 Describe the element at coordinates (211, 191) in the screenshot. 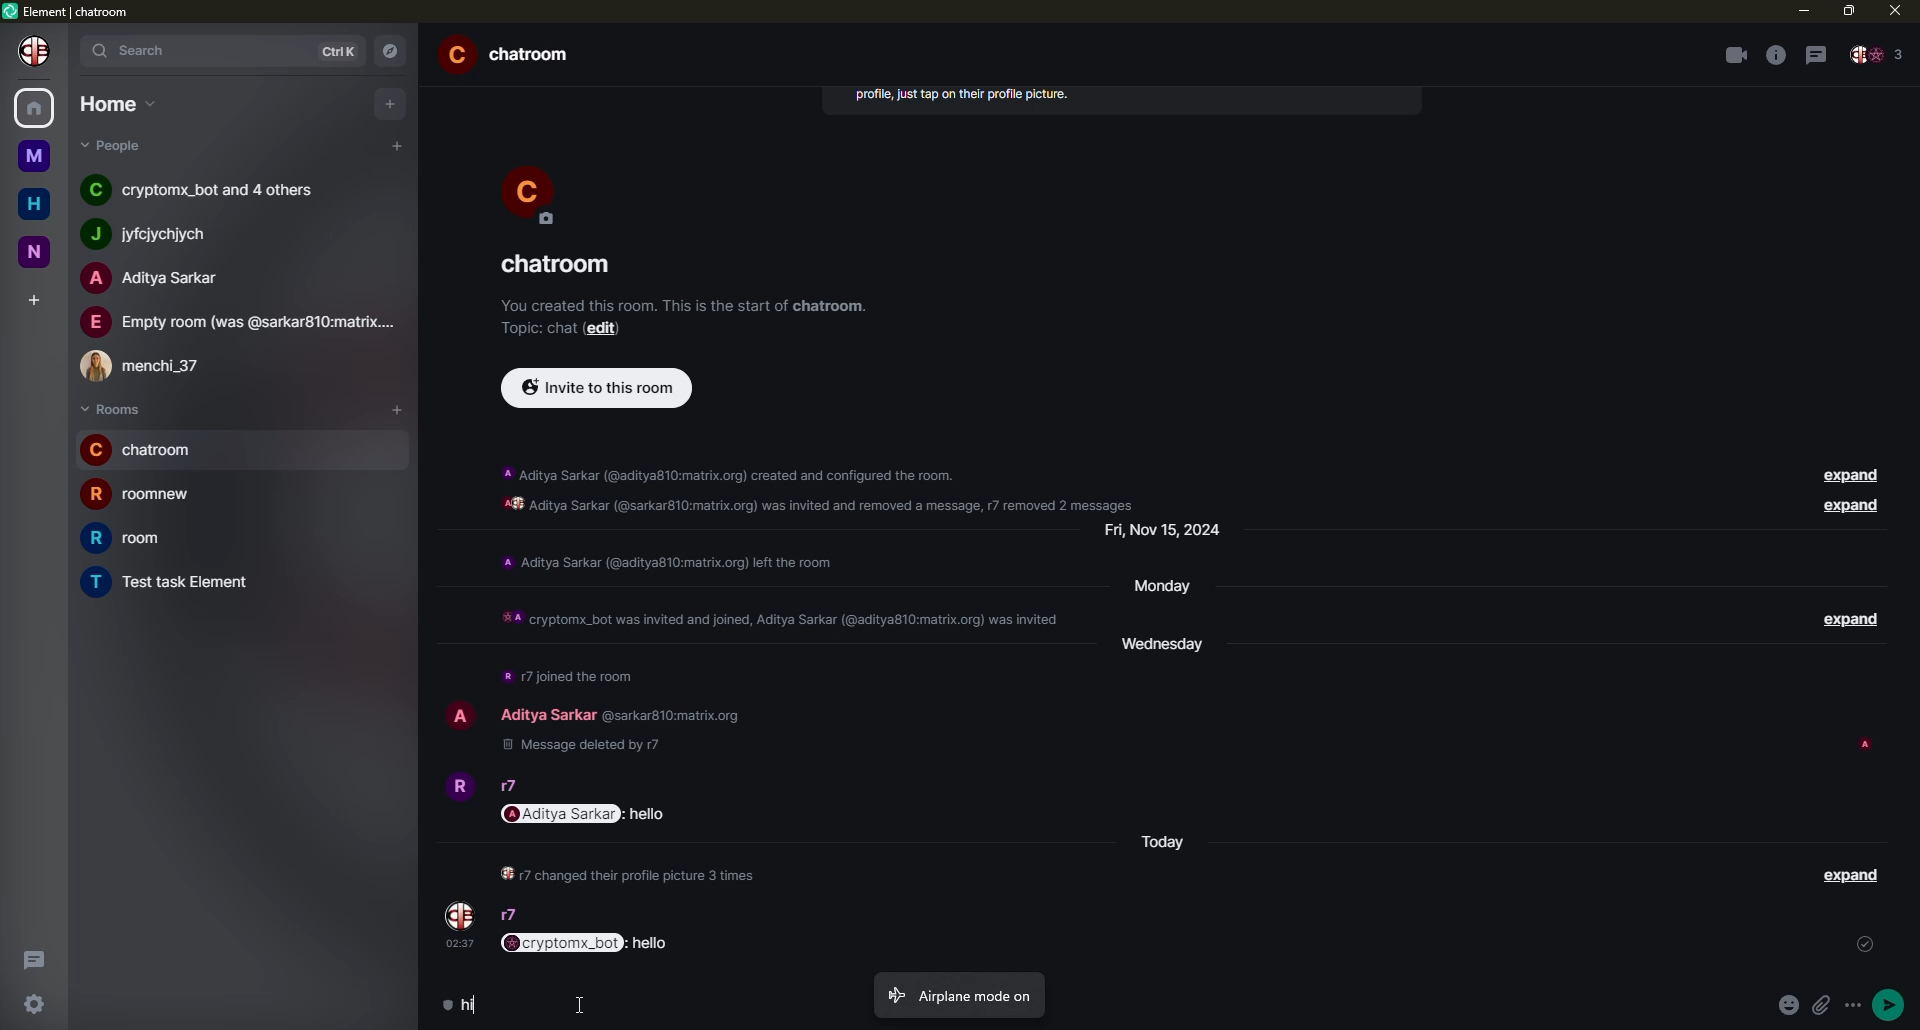

I see `people` at that location.